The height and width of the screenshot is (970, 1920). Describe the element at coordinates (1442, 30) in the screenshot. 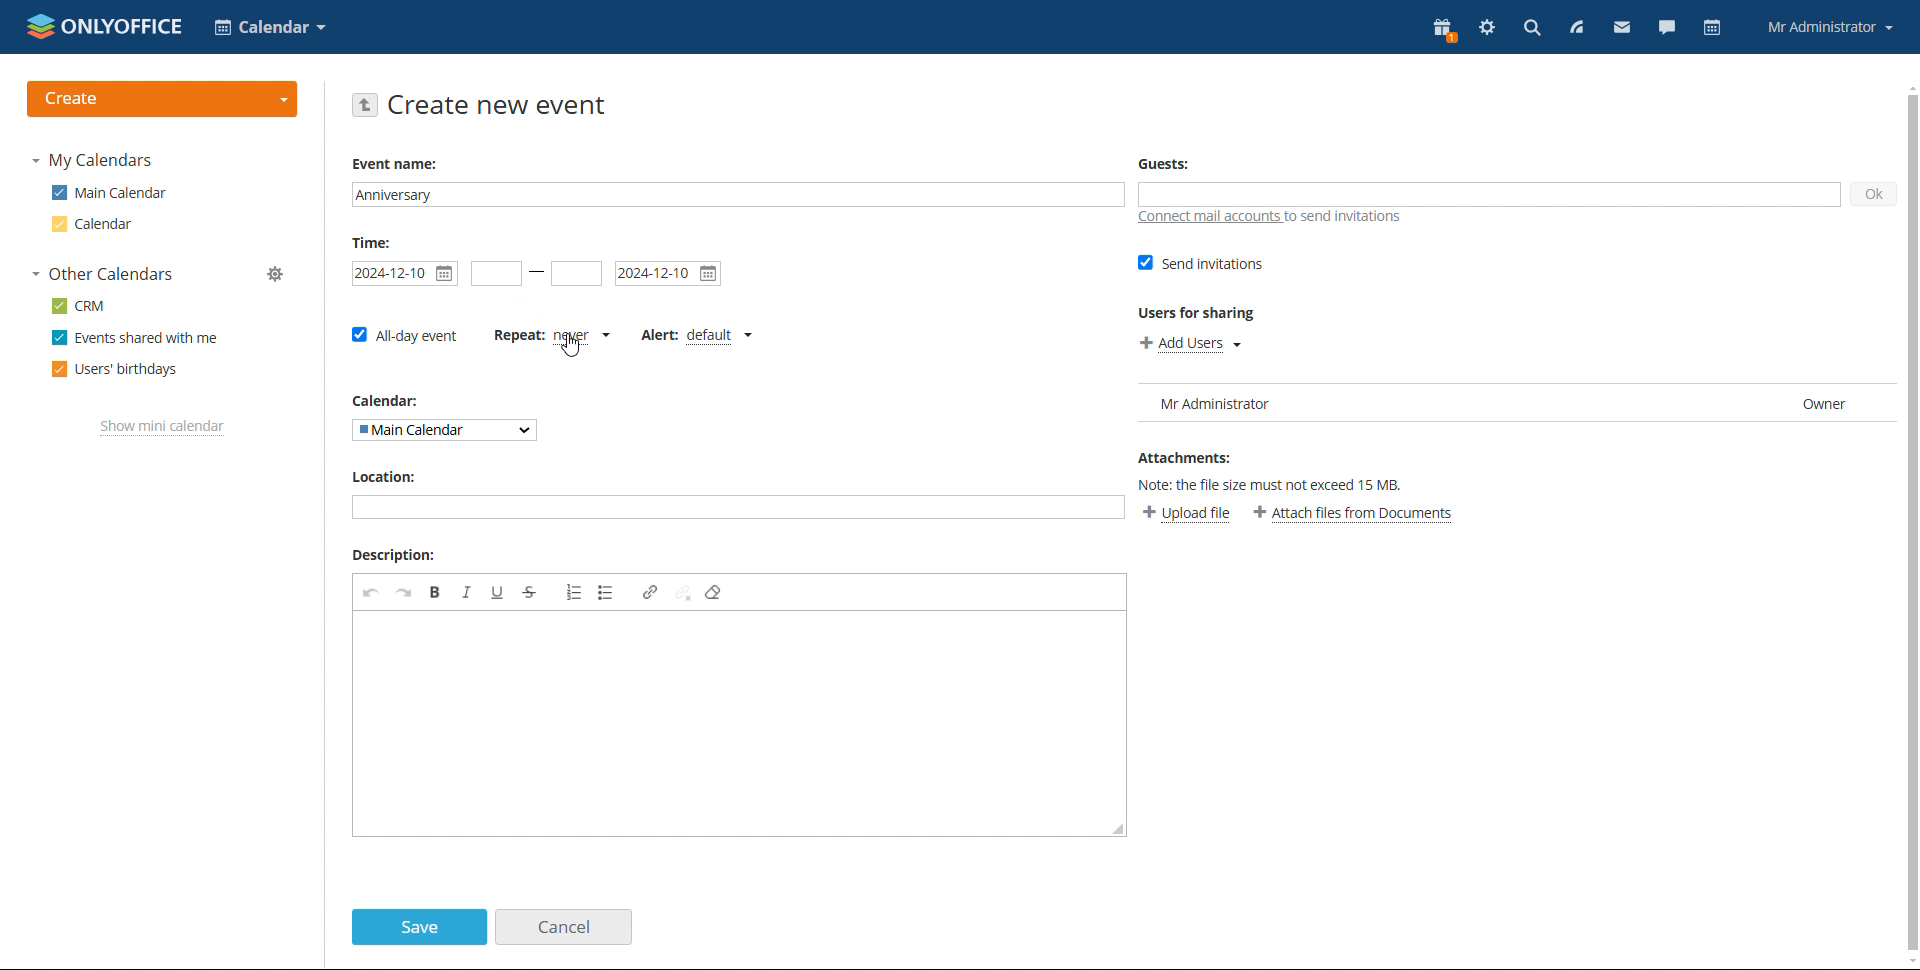

I see `present` at that location.